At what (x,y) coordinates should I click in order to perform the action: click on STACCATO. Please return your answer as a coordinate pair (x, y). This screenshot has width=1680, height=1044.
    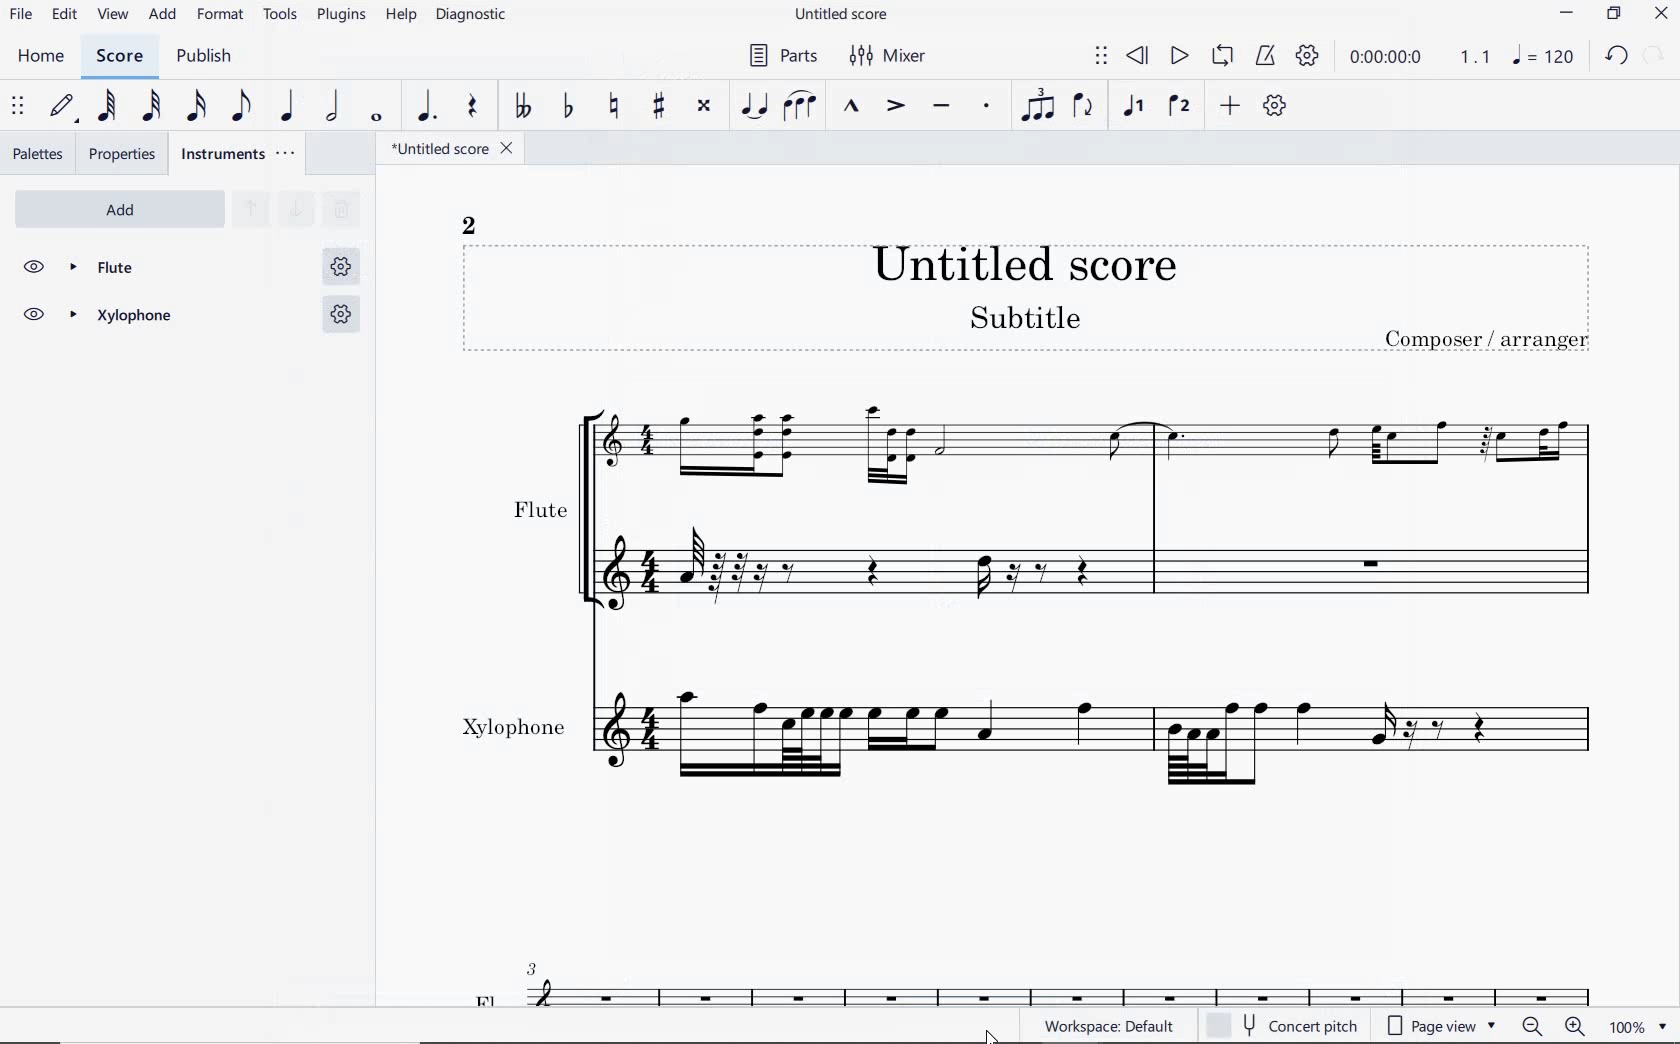
    Looking at the image, I should click on (986, 105).